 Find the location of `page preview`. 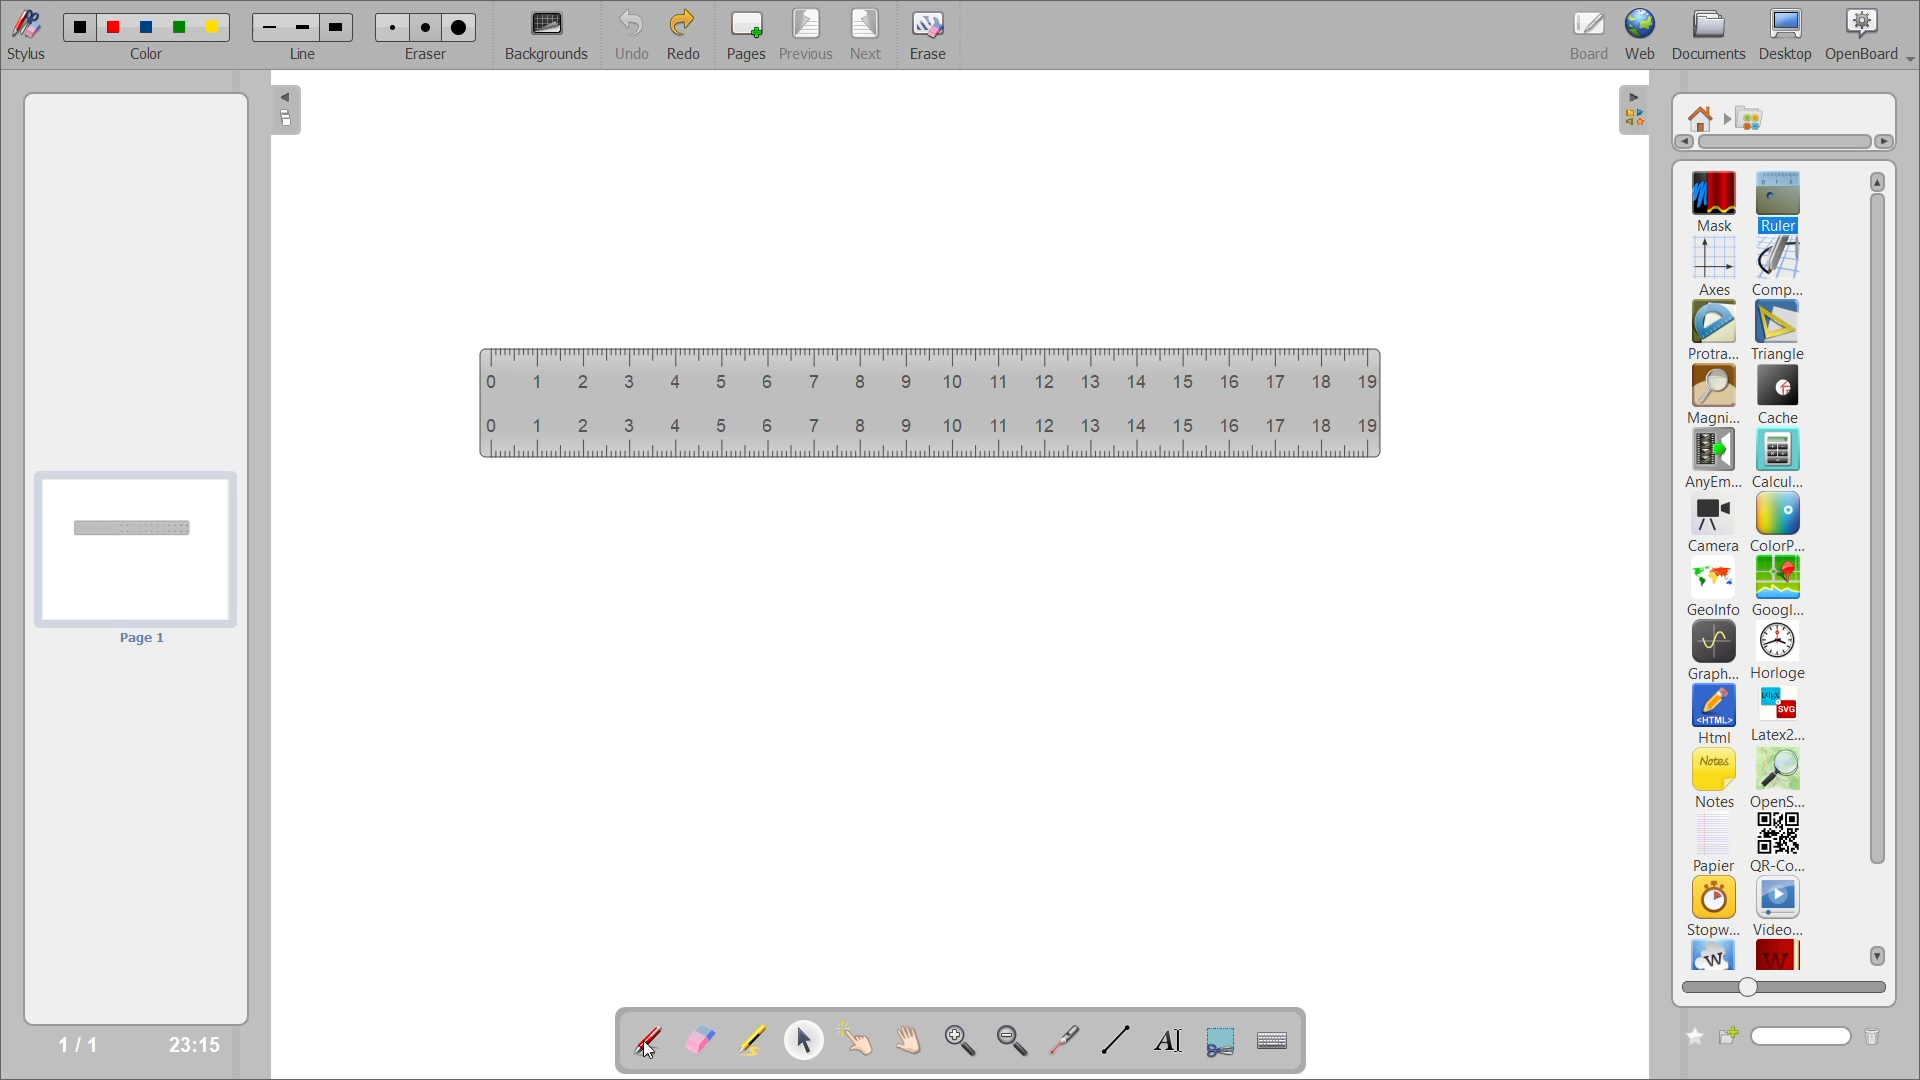

page preview is located at coordinates (132, 560).